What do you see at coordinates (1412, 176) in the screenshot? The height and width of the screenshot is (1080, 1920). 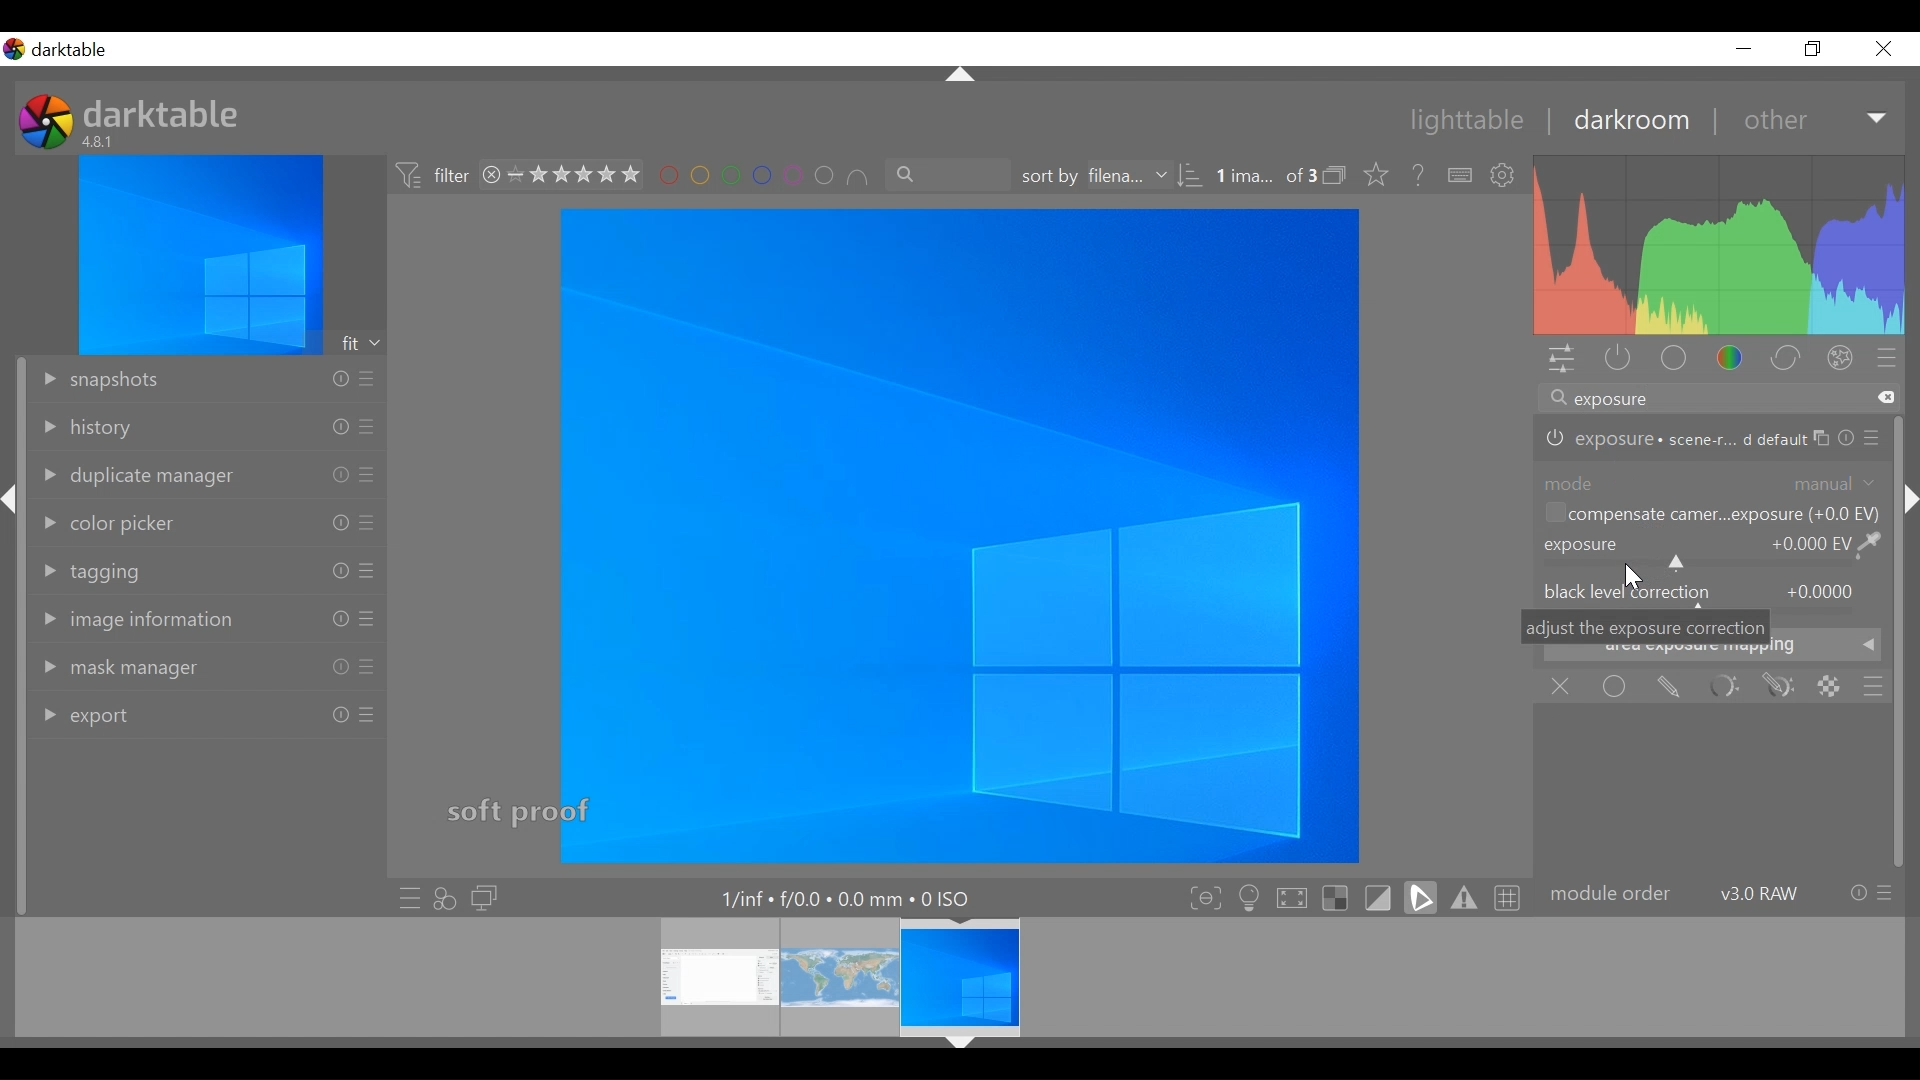 I see `help` at bounding box center [1412, 176].